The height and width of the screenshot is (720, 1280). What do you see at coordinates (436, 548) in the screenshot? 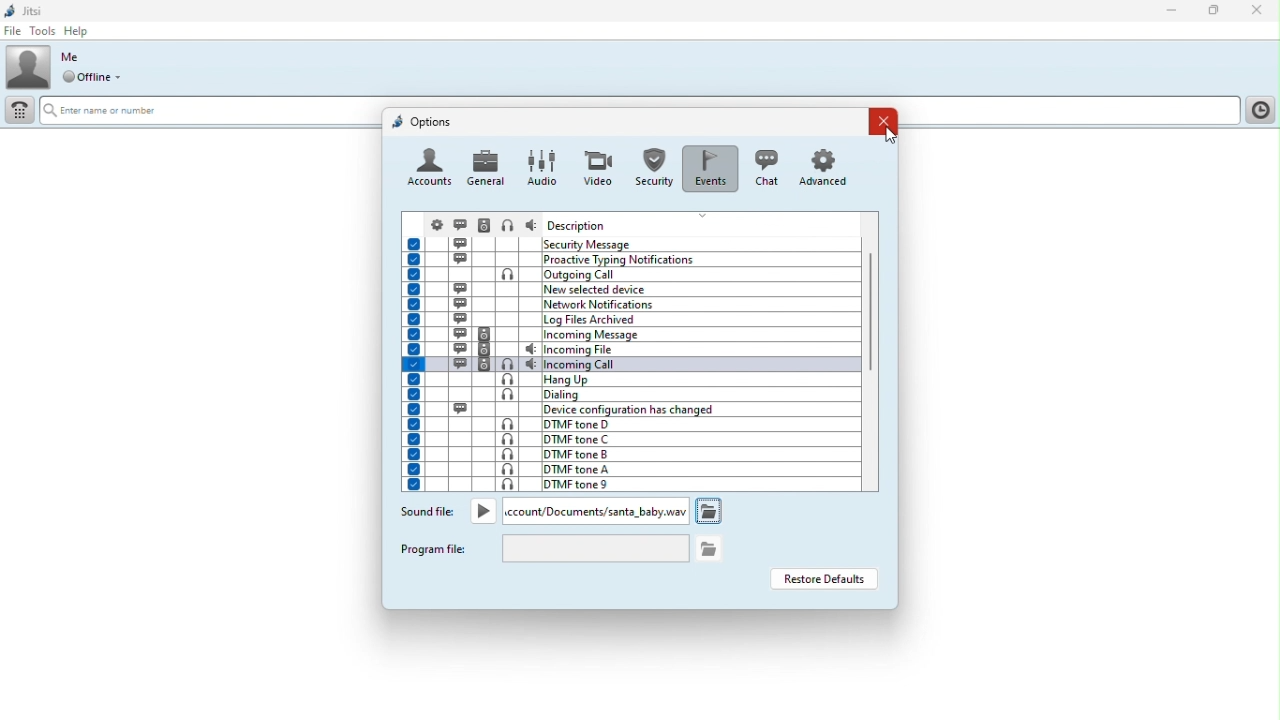
I see `Program file` at bounding box center [436, 548].